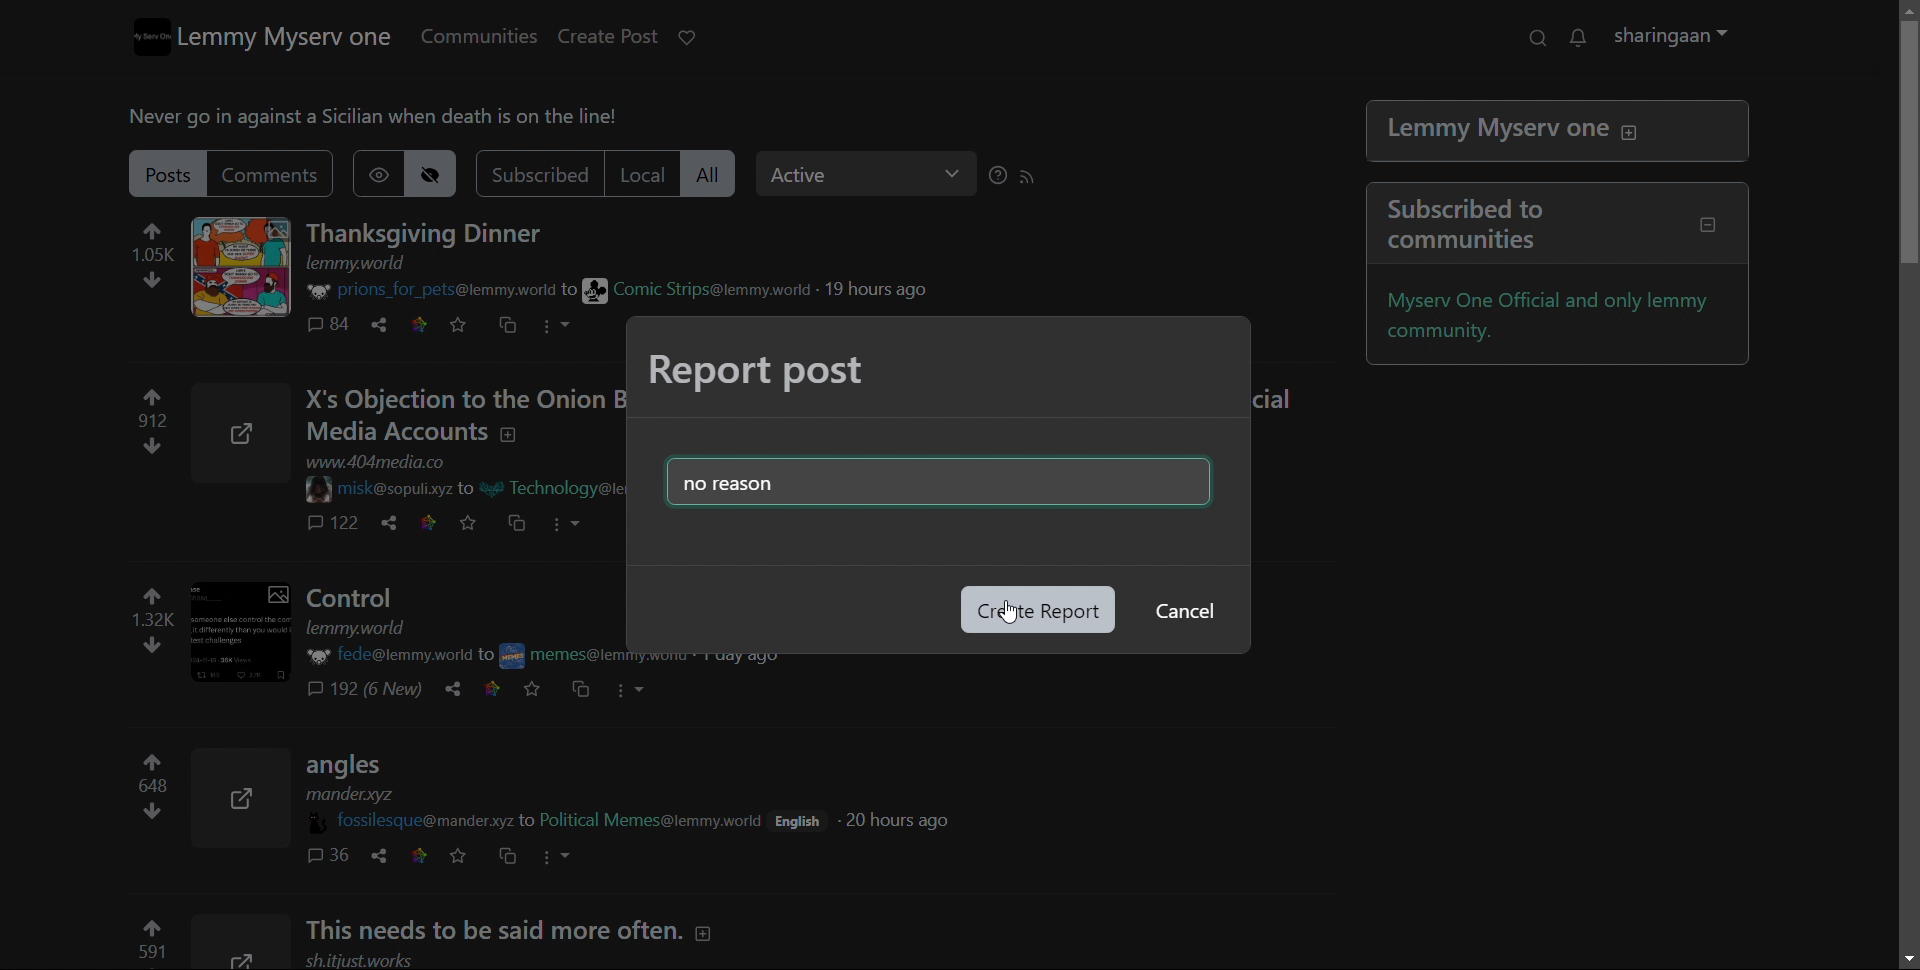  Describe the element at coordinates (518, 326) in the screenshot. I see `cross post` at that location.